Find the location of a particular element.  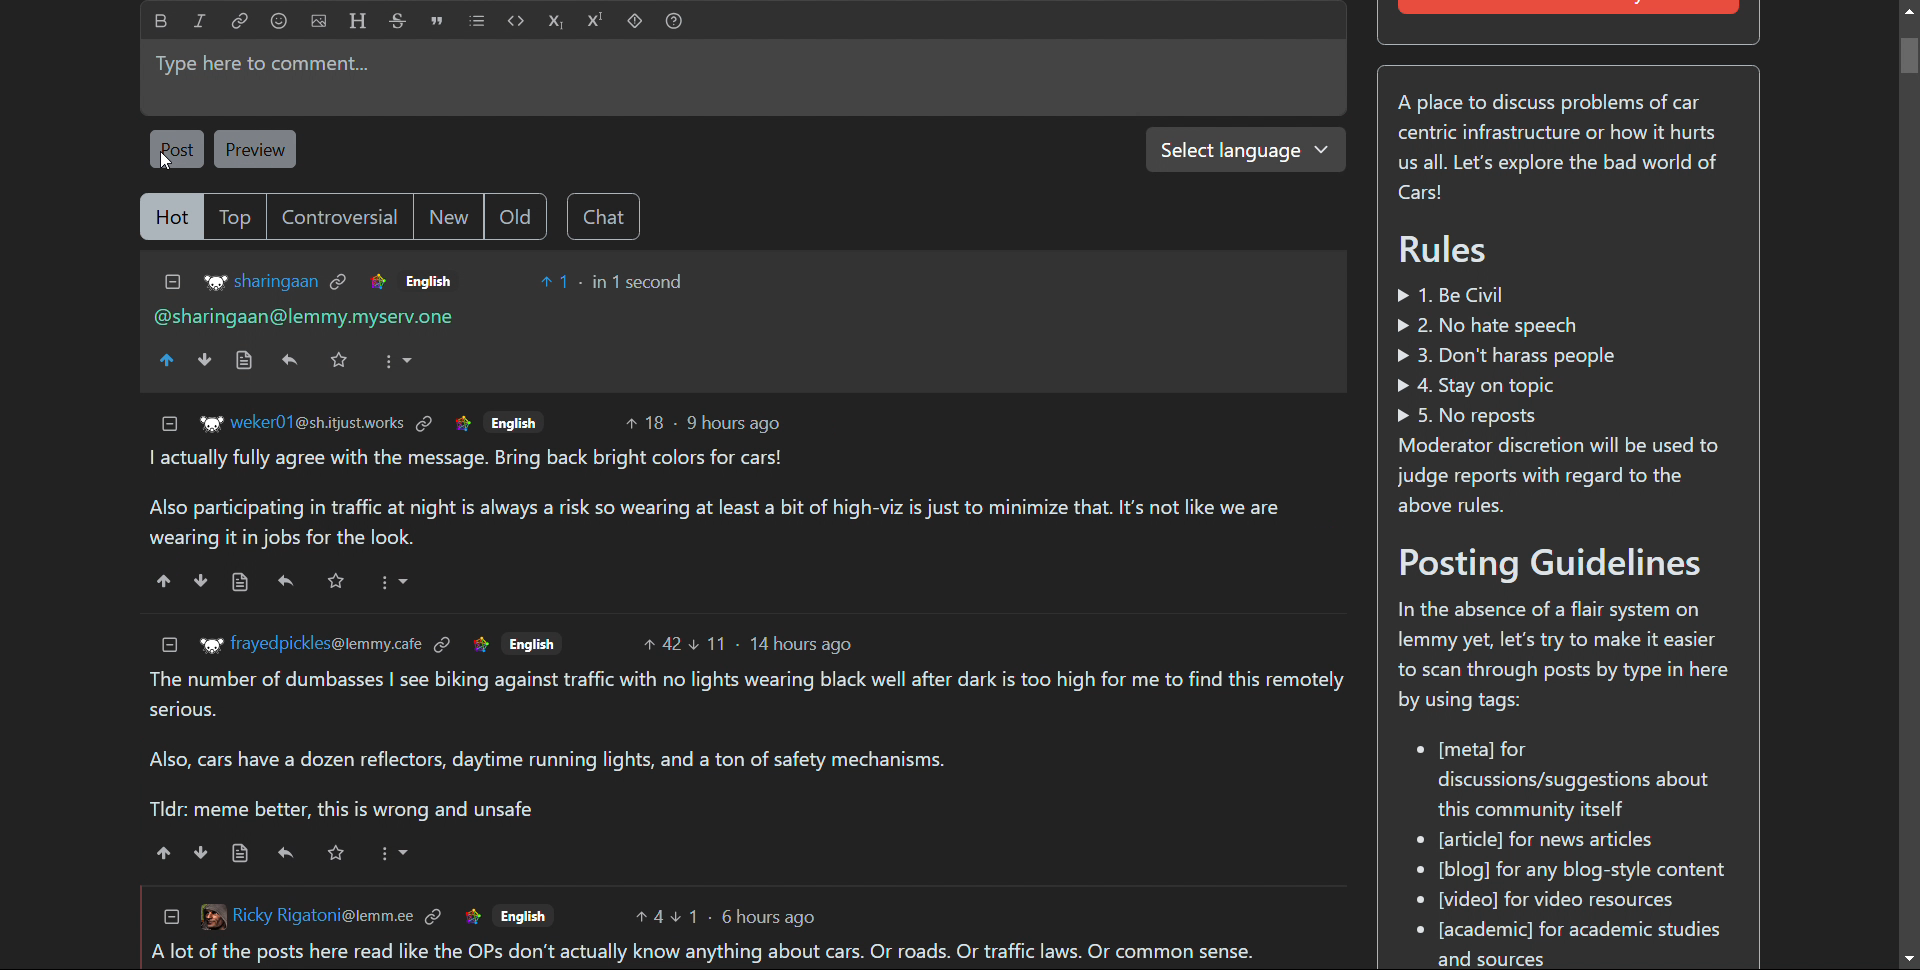

(3) Ricky Rigatoni@lemm.ce is located at coordinates (306, 914).